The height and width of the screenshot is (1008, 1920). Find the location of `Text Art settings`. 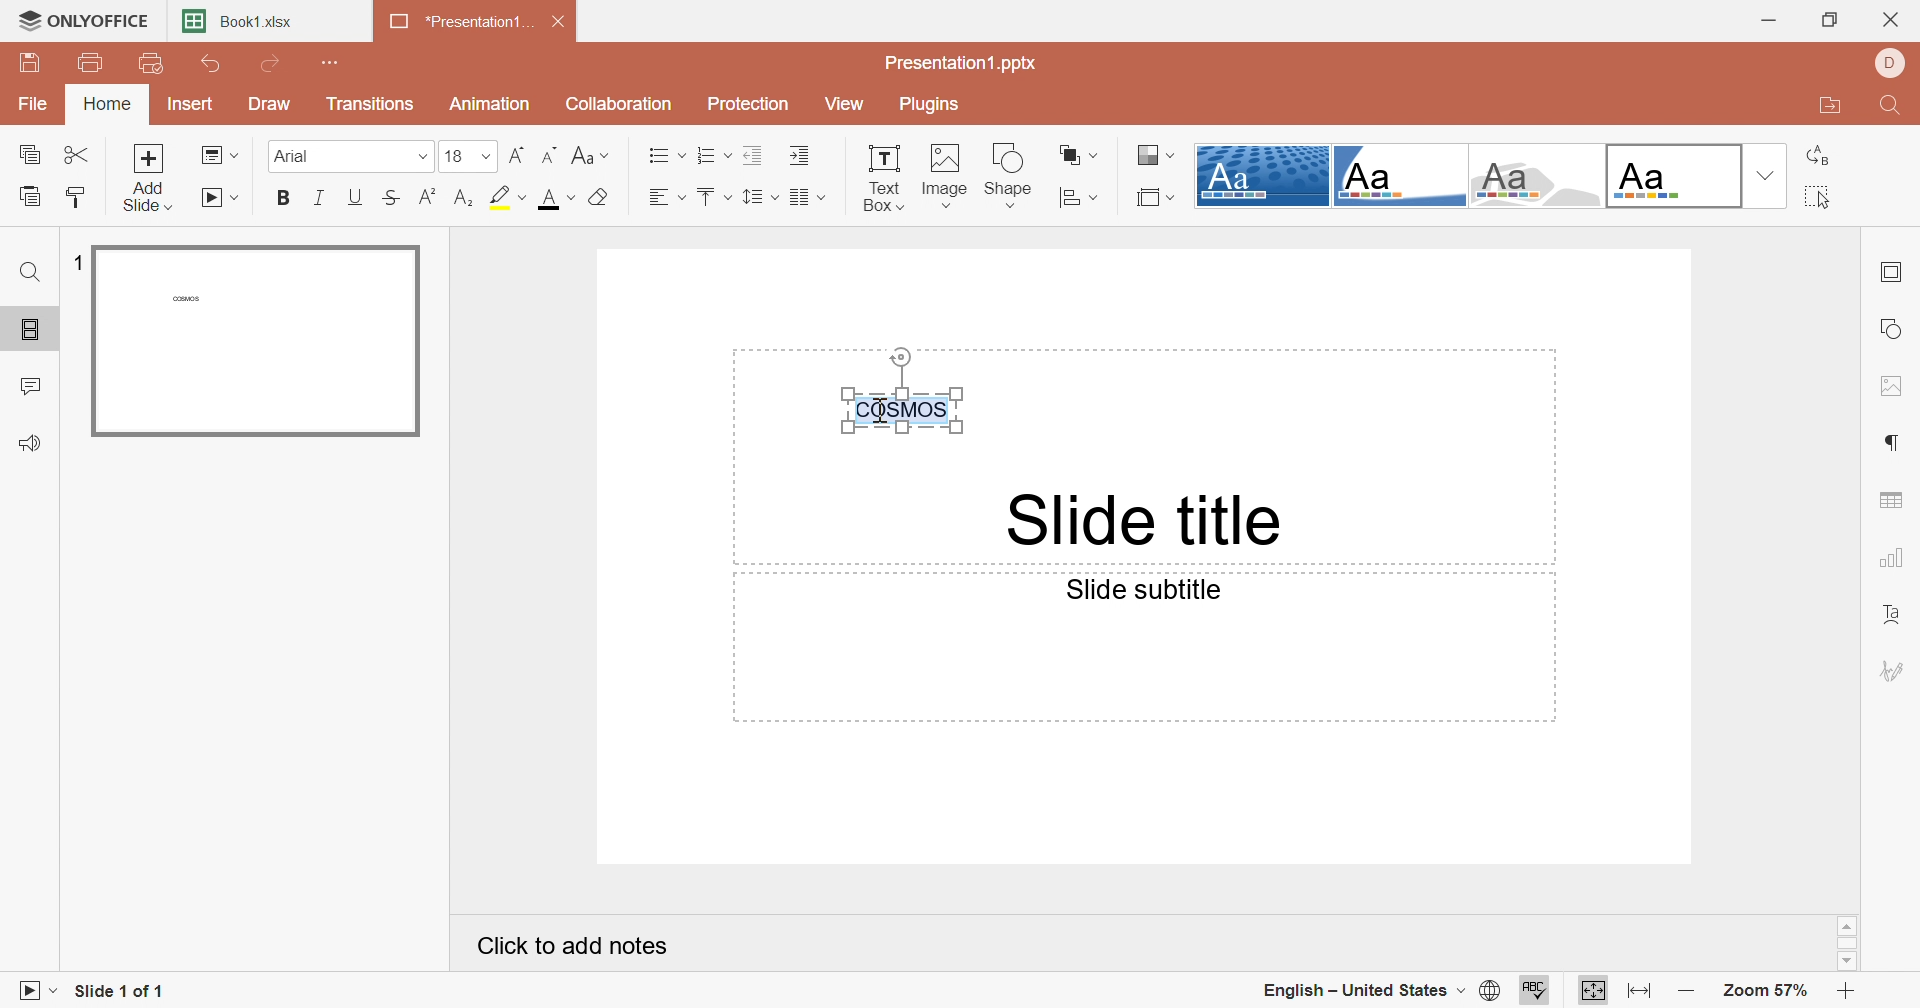

Text Art settings is located at coordinates (1894, 614).